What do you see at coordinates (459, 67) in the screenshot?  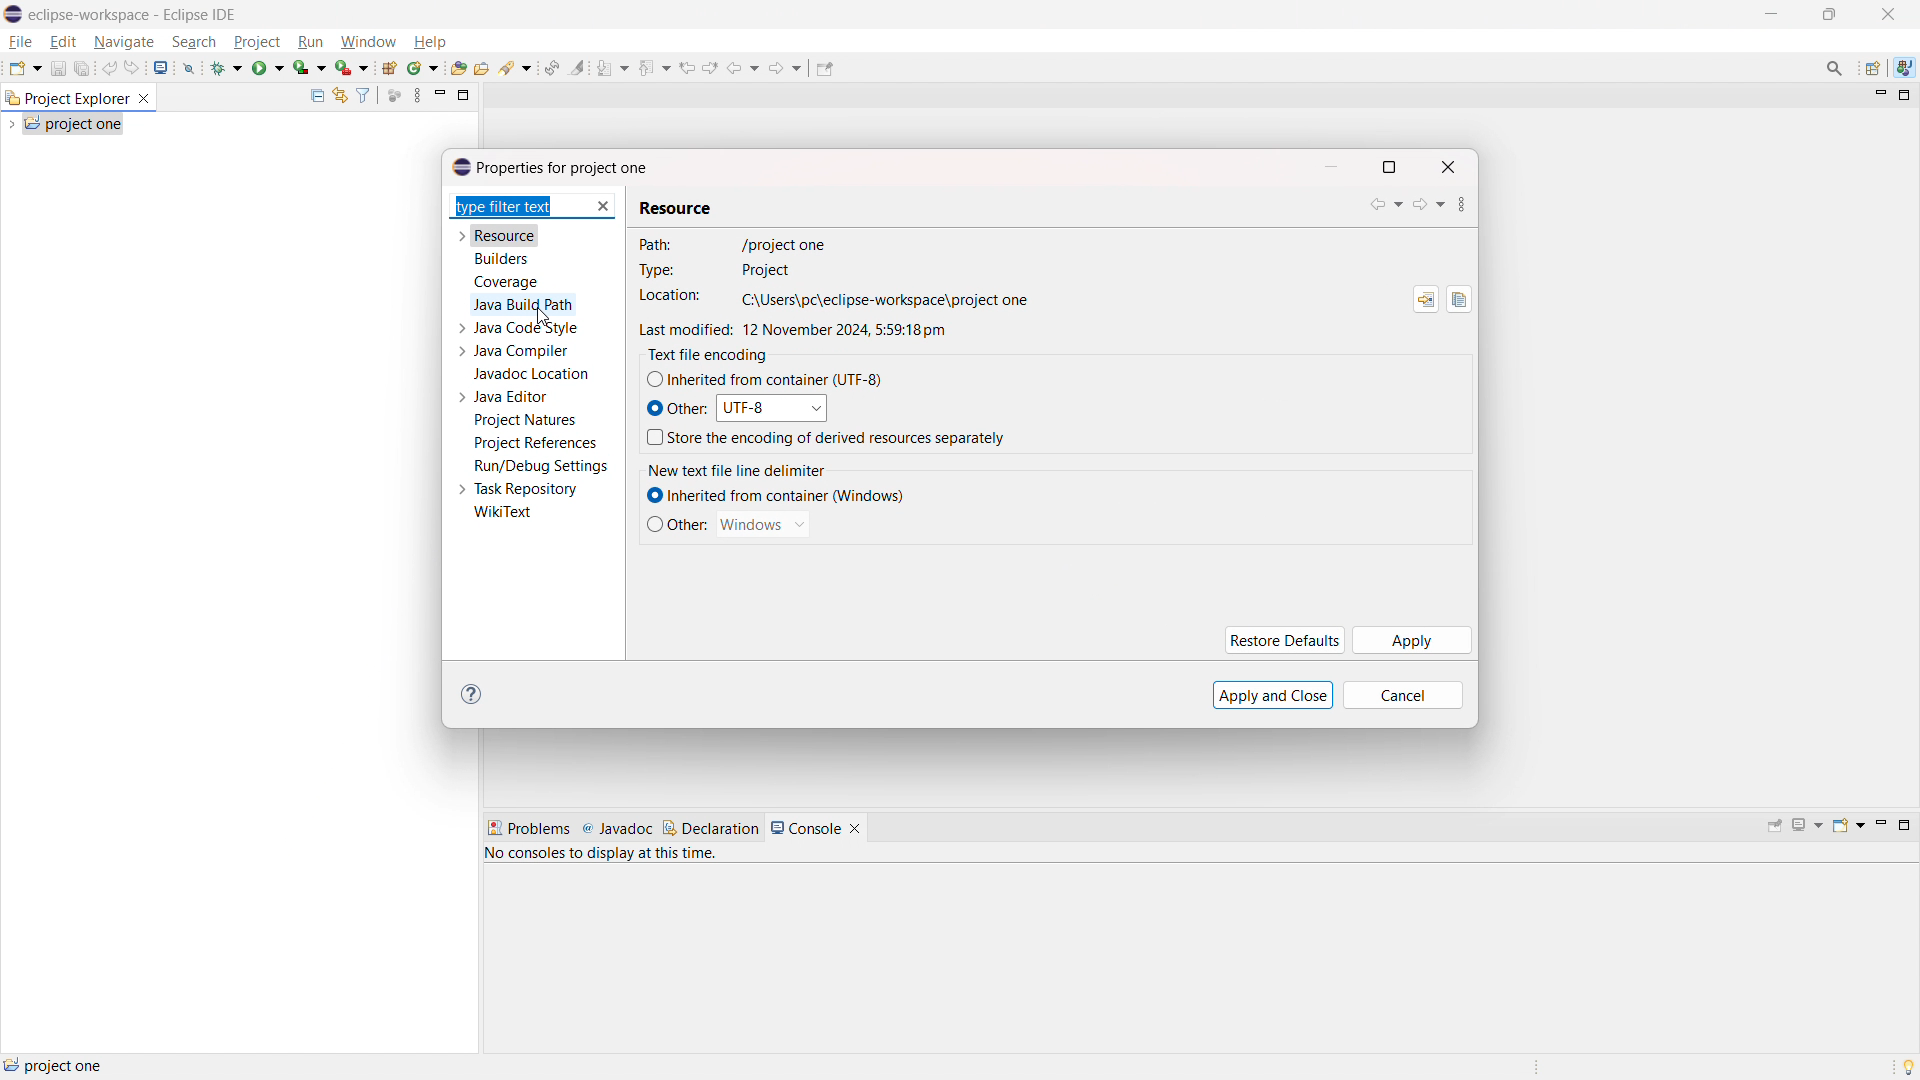 I see `open type` at bounding box center [459, 67].